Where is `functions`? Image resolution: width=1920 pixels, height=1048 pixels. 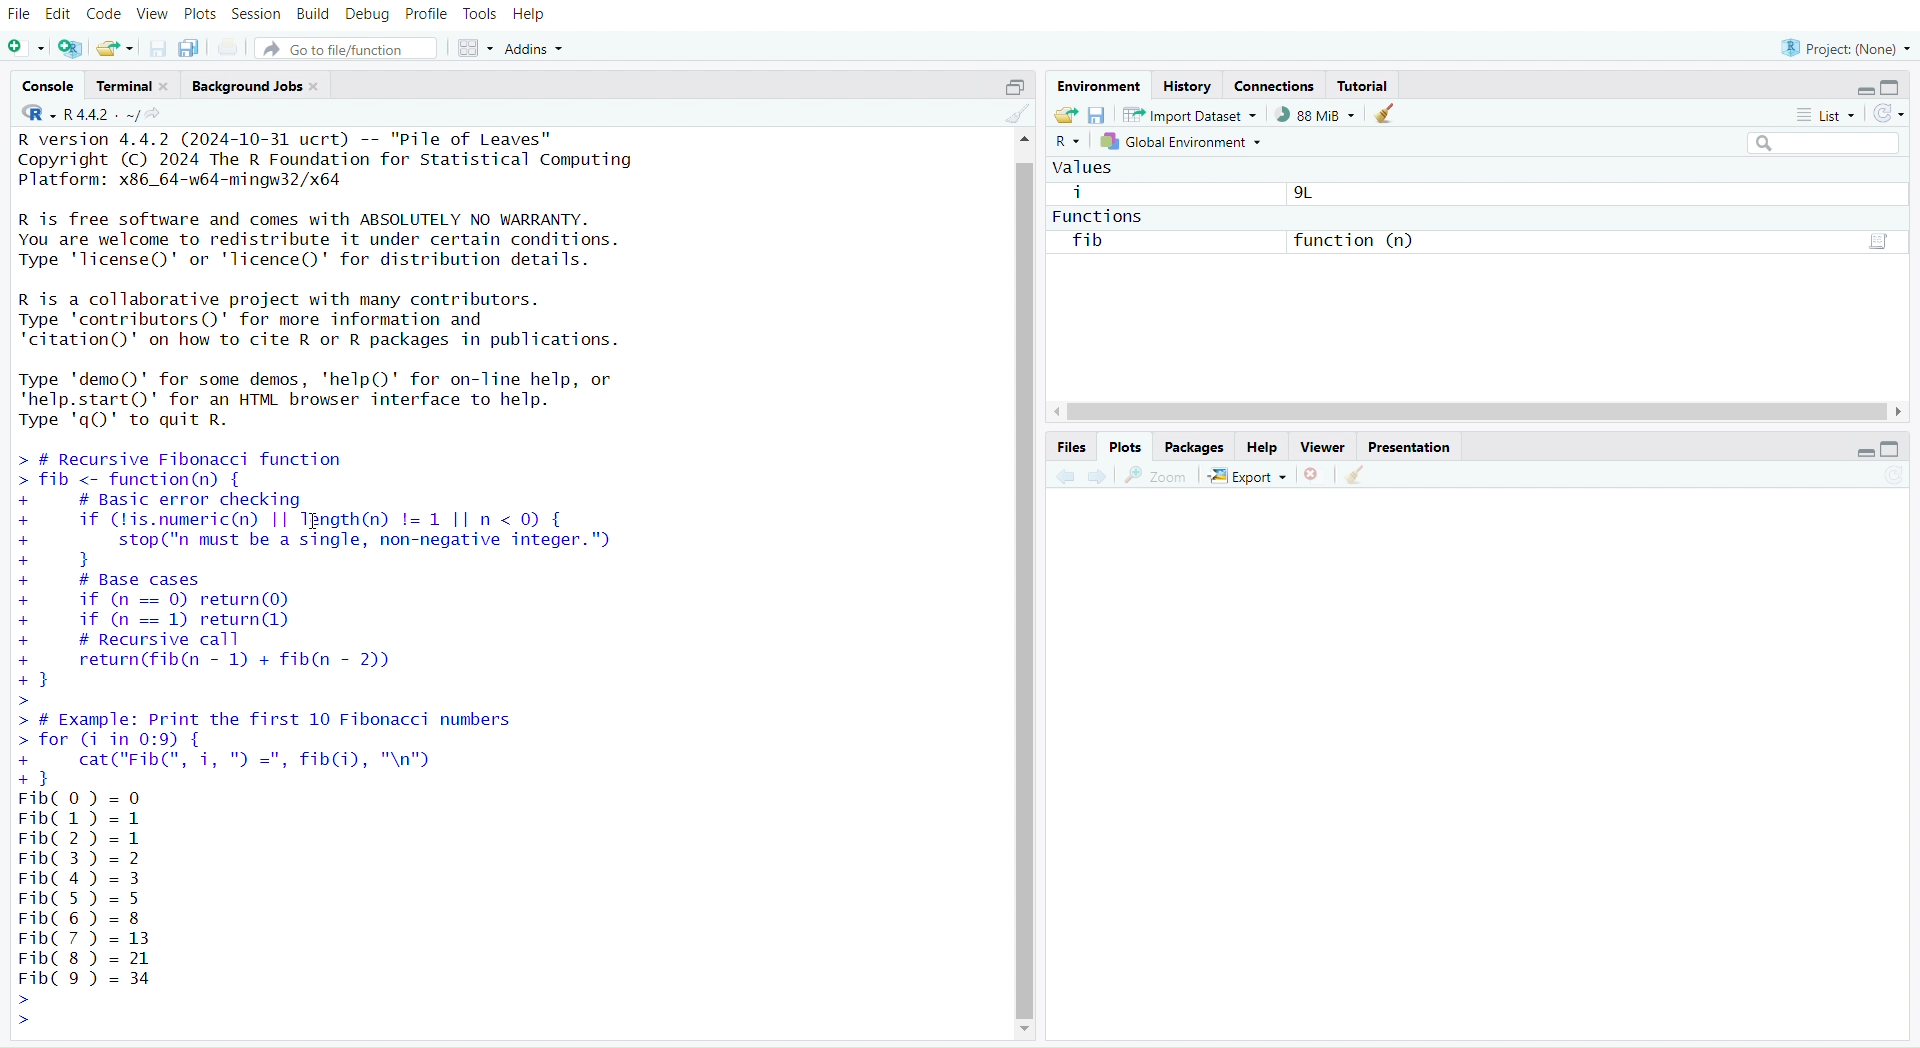 functions is located at coordinates (1101, 217).